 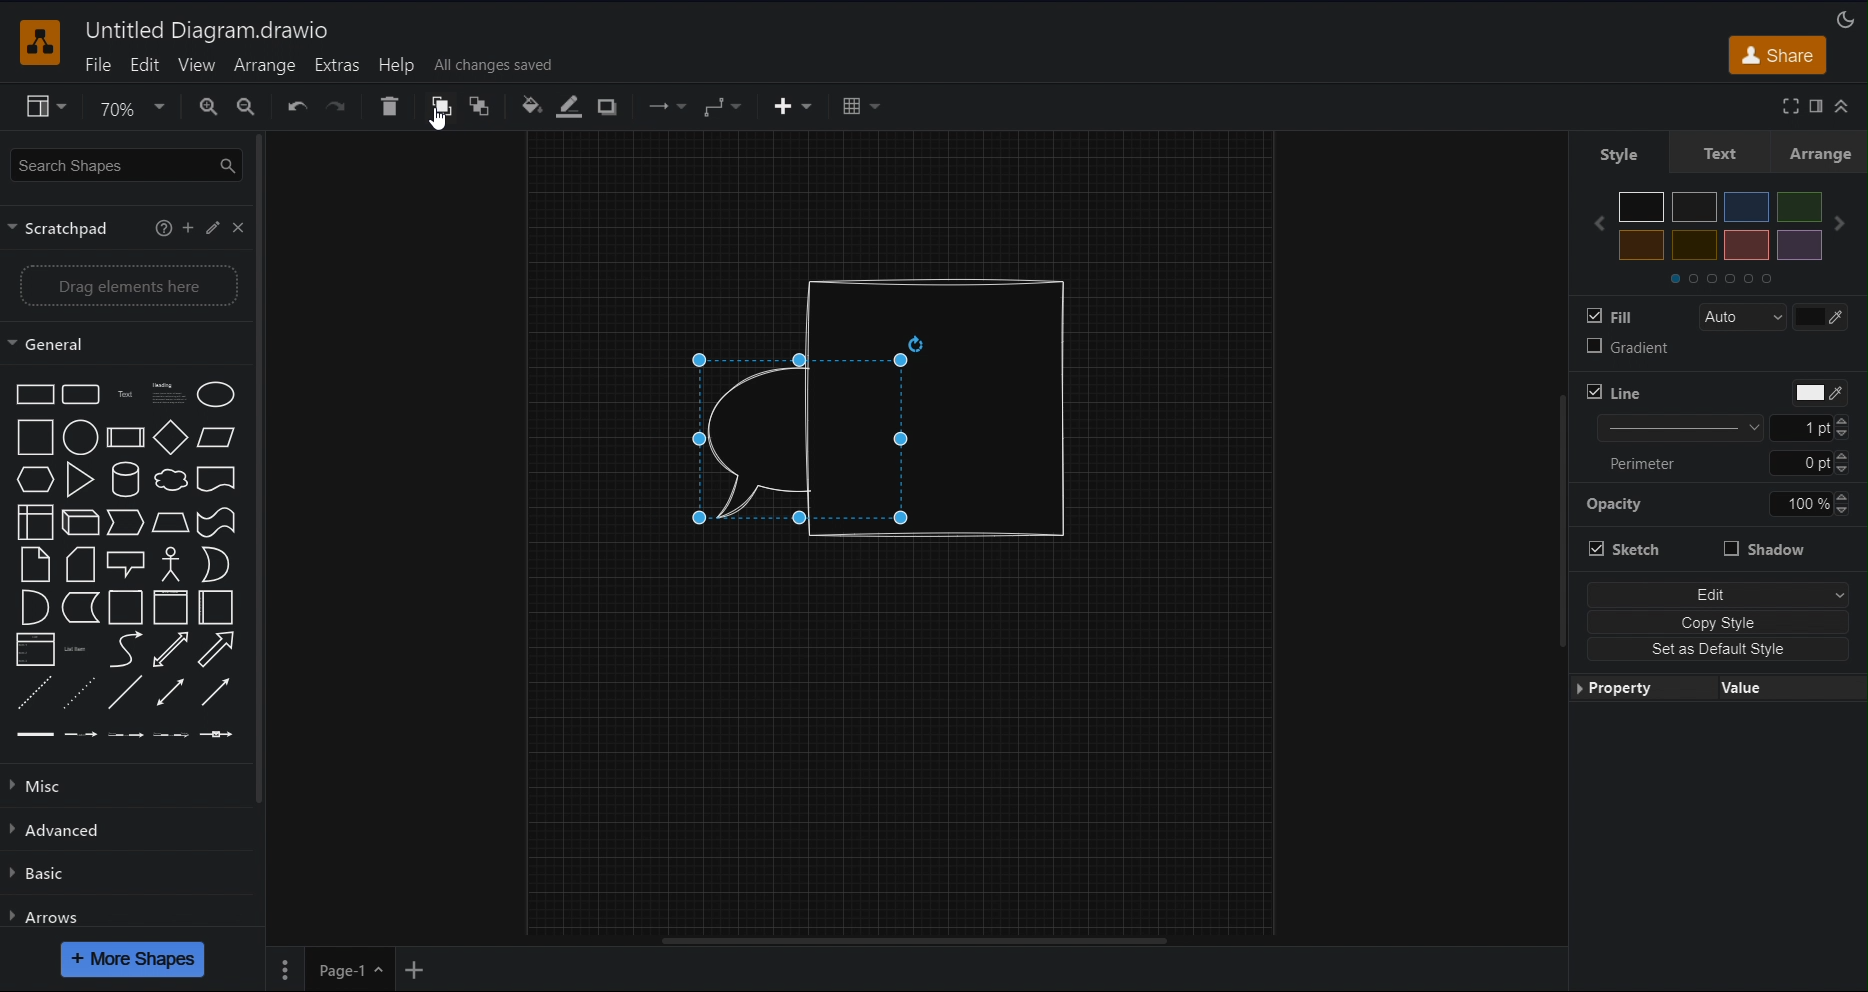 What do you see at coordinates (215, 523) in the screenshot?
I see `Tape` at bounding box center [215, 523].